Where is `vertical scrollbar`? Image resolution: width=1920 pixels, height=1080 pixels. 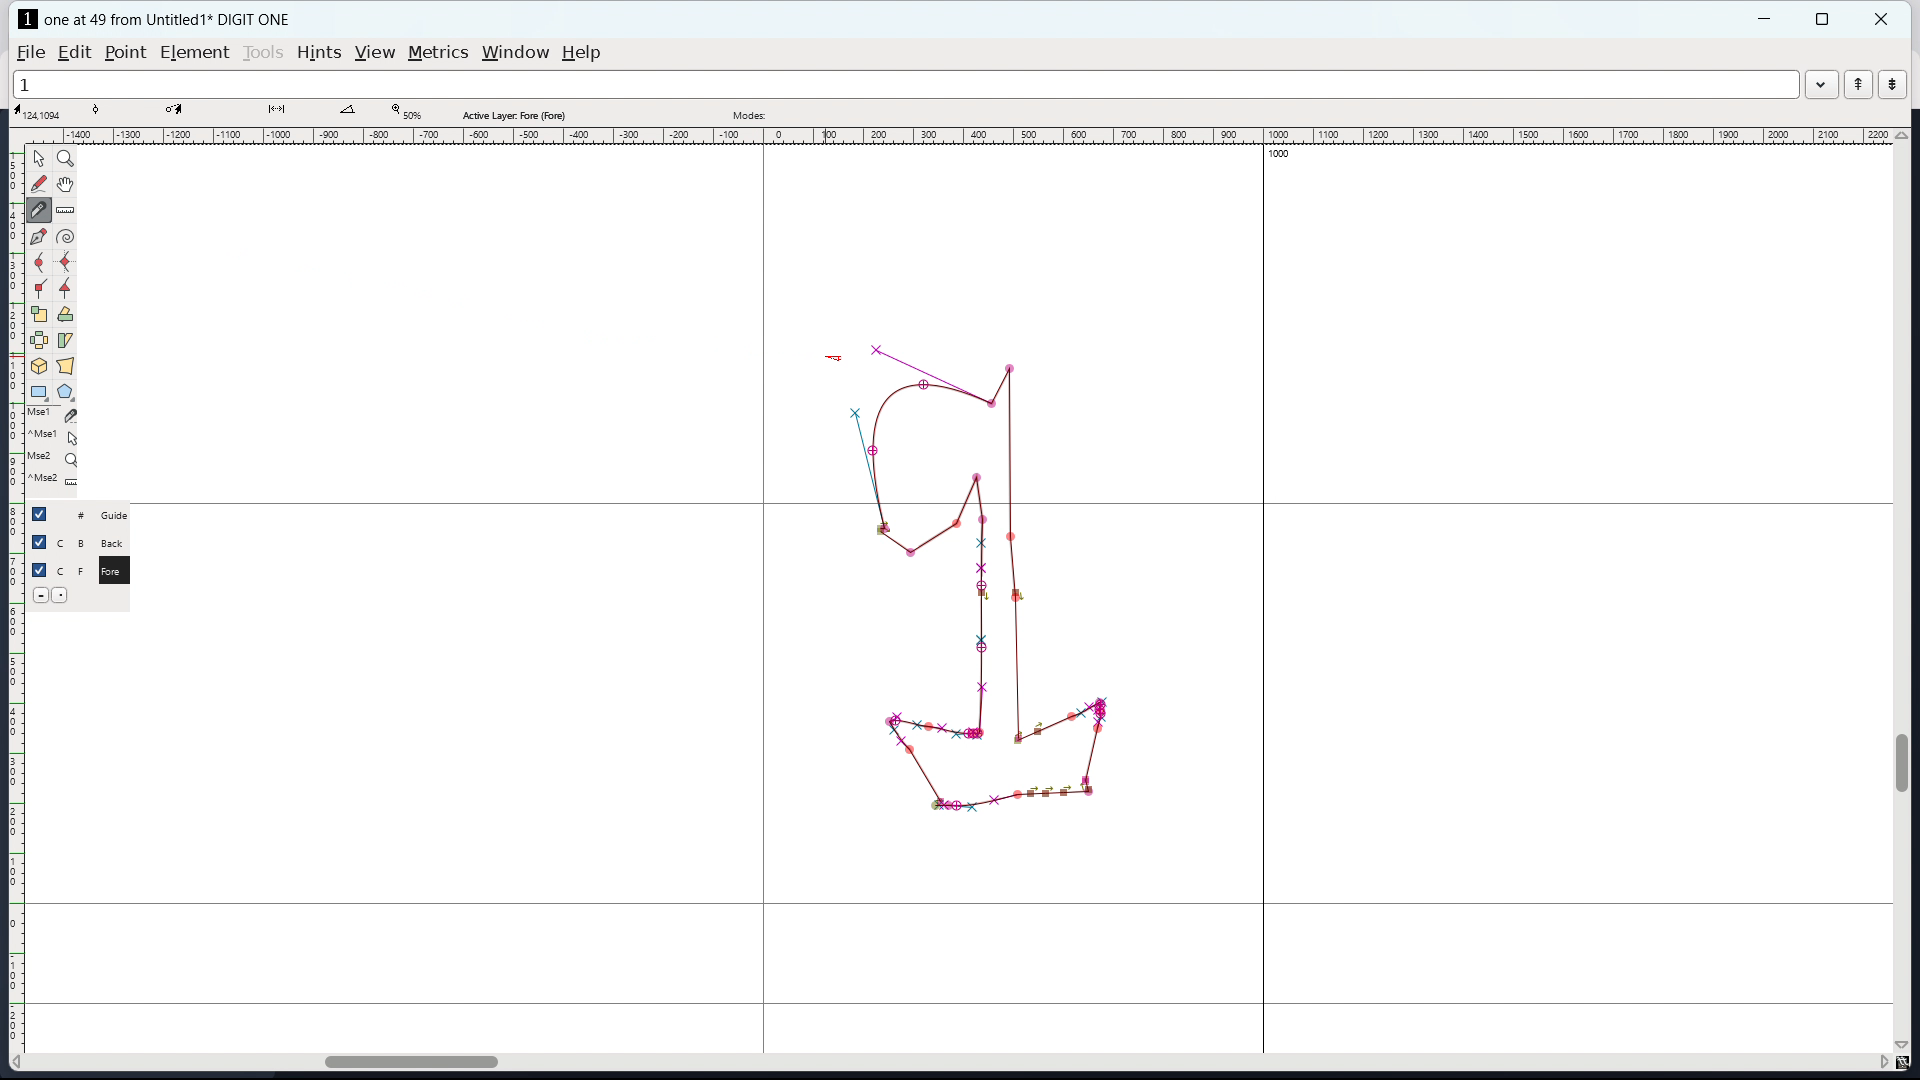
vertical scrollbar is located at coordinates (1905, 762).